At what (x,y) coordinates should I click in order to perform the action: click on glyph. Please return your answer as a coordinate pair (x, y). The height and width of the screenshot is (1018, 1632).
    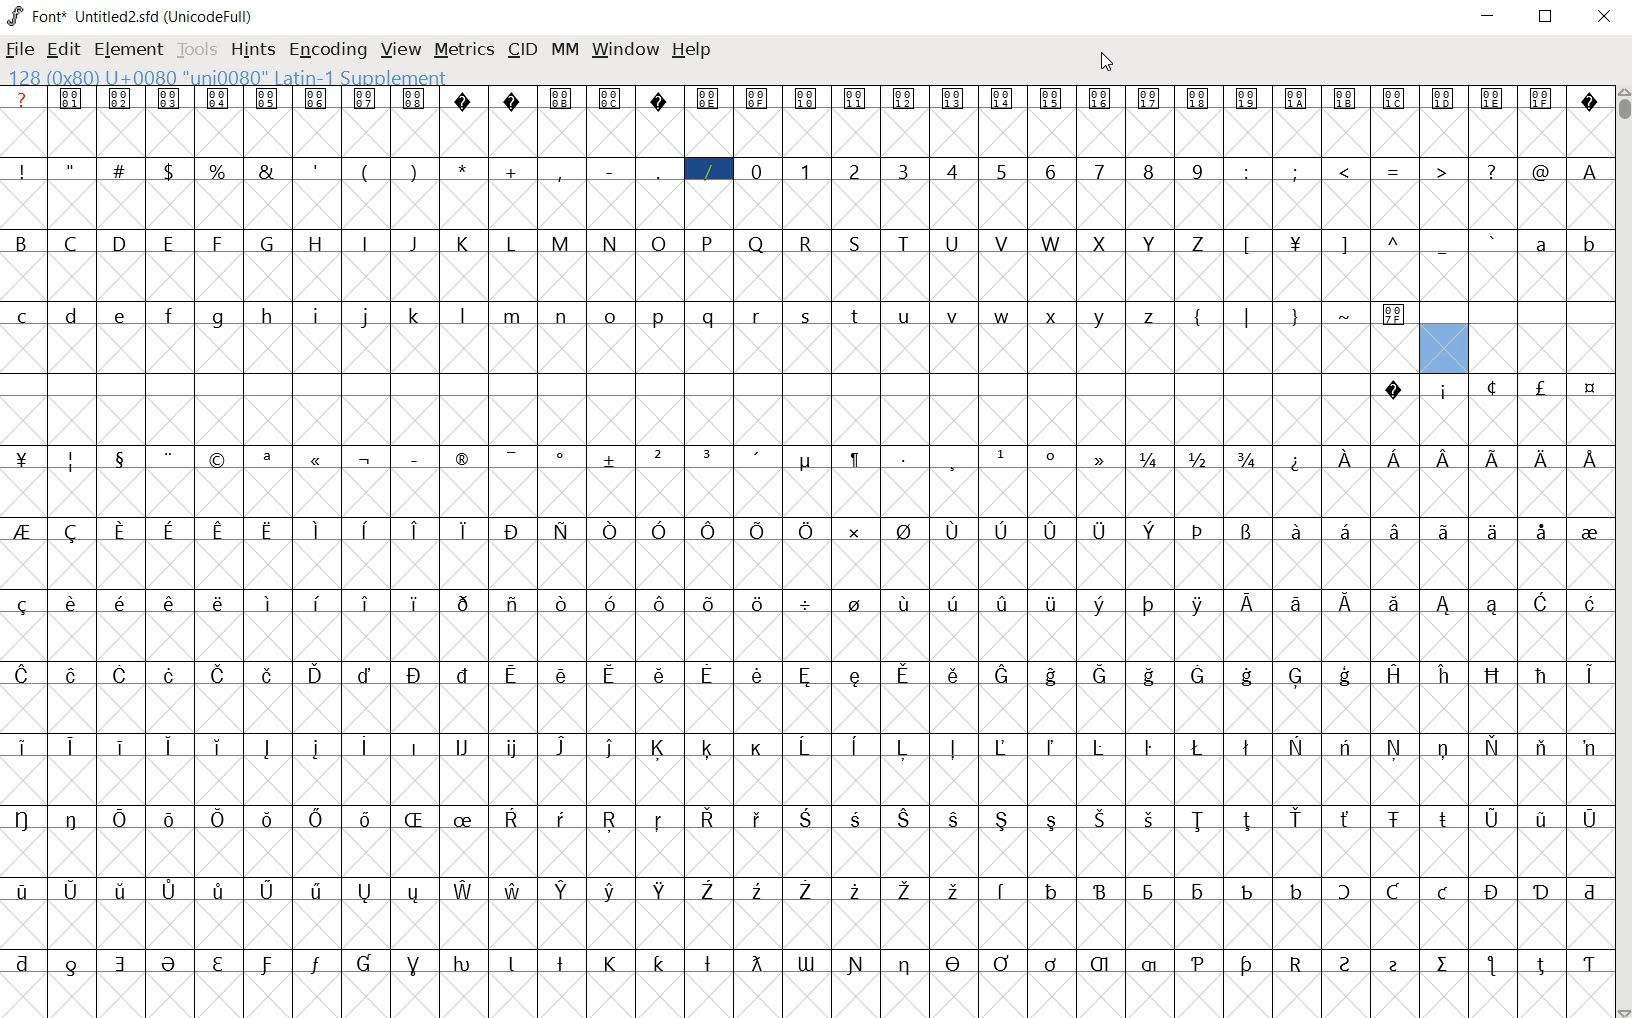
    Looking at the image, I should click on (1492, 820).